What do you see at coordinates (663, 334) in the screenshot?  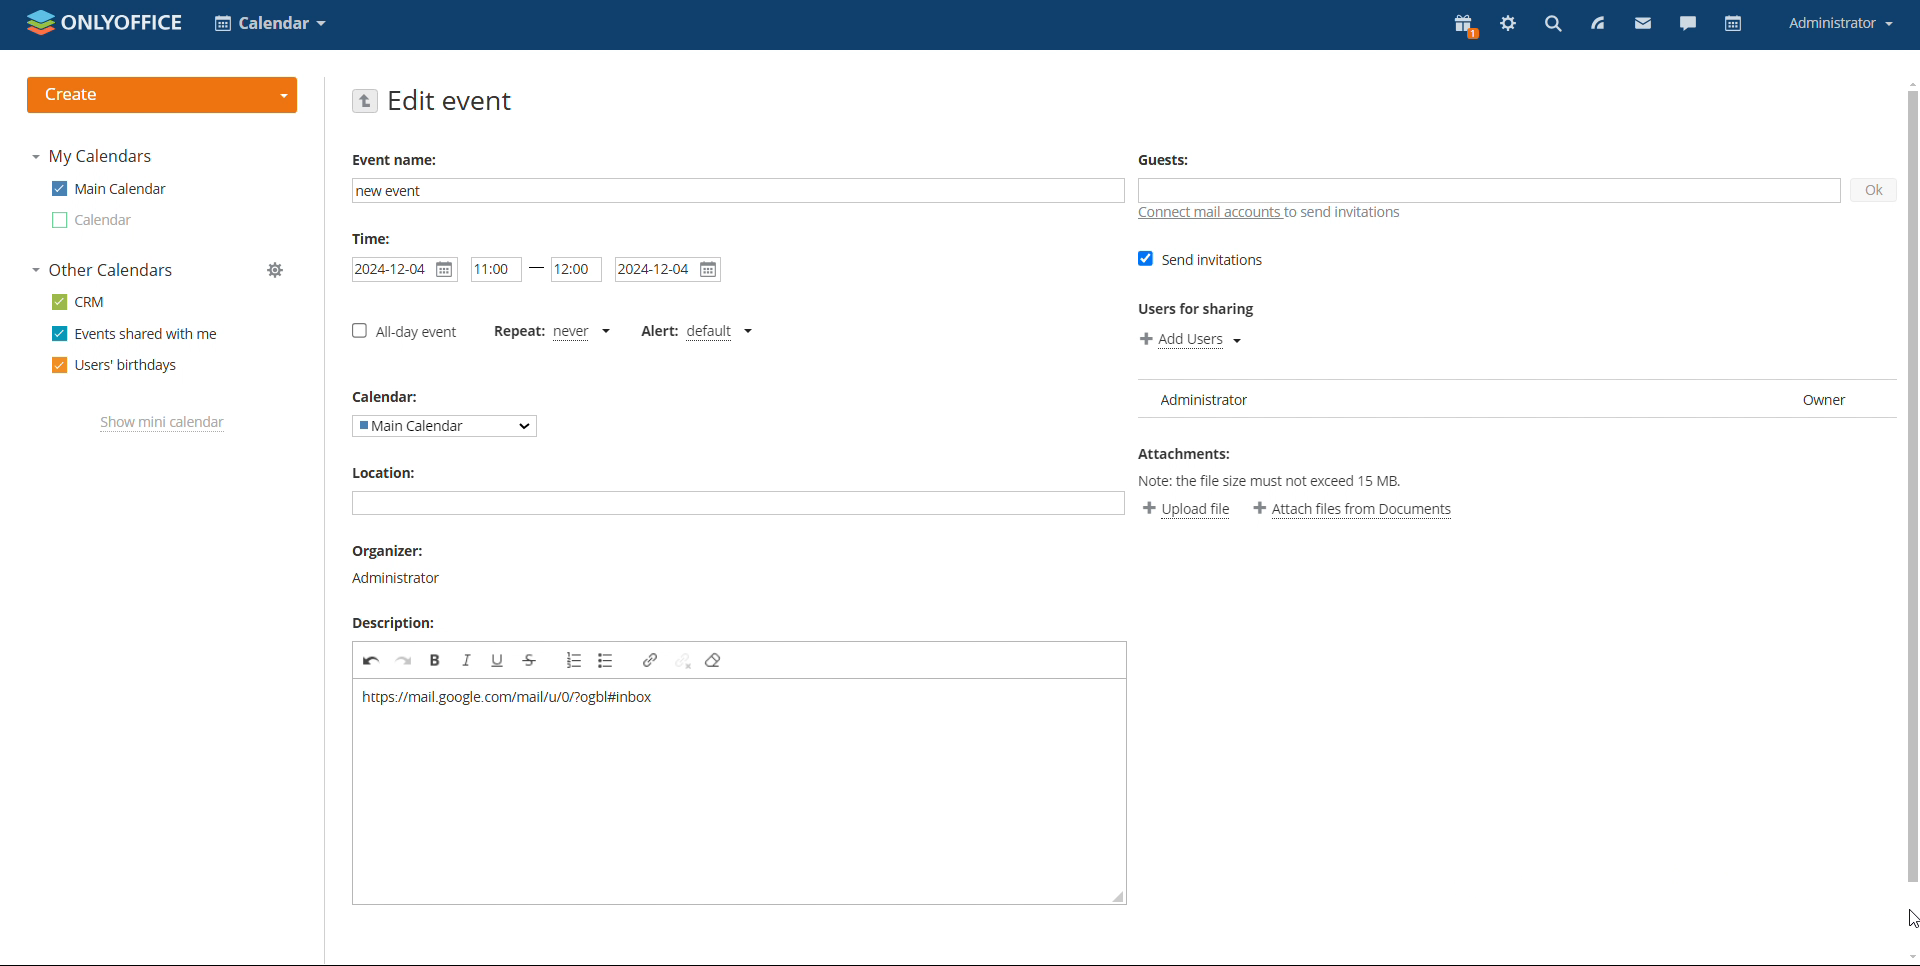 I see `set alert` at bounding box center [663, 334].